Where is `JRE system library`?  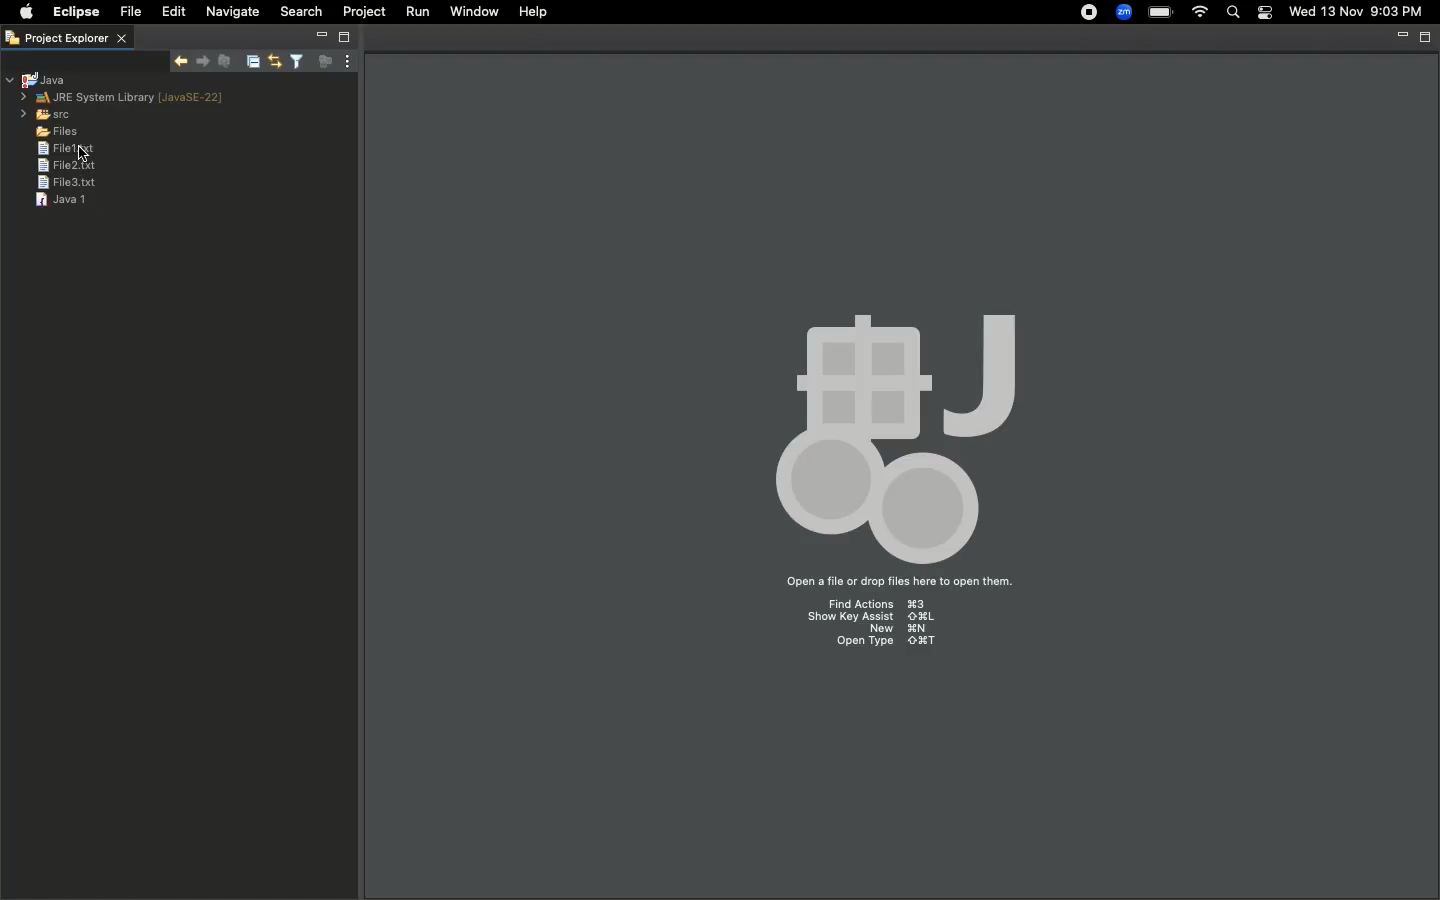 JRE system library is located at coordinates (126, 98).